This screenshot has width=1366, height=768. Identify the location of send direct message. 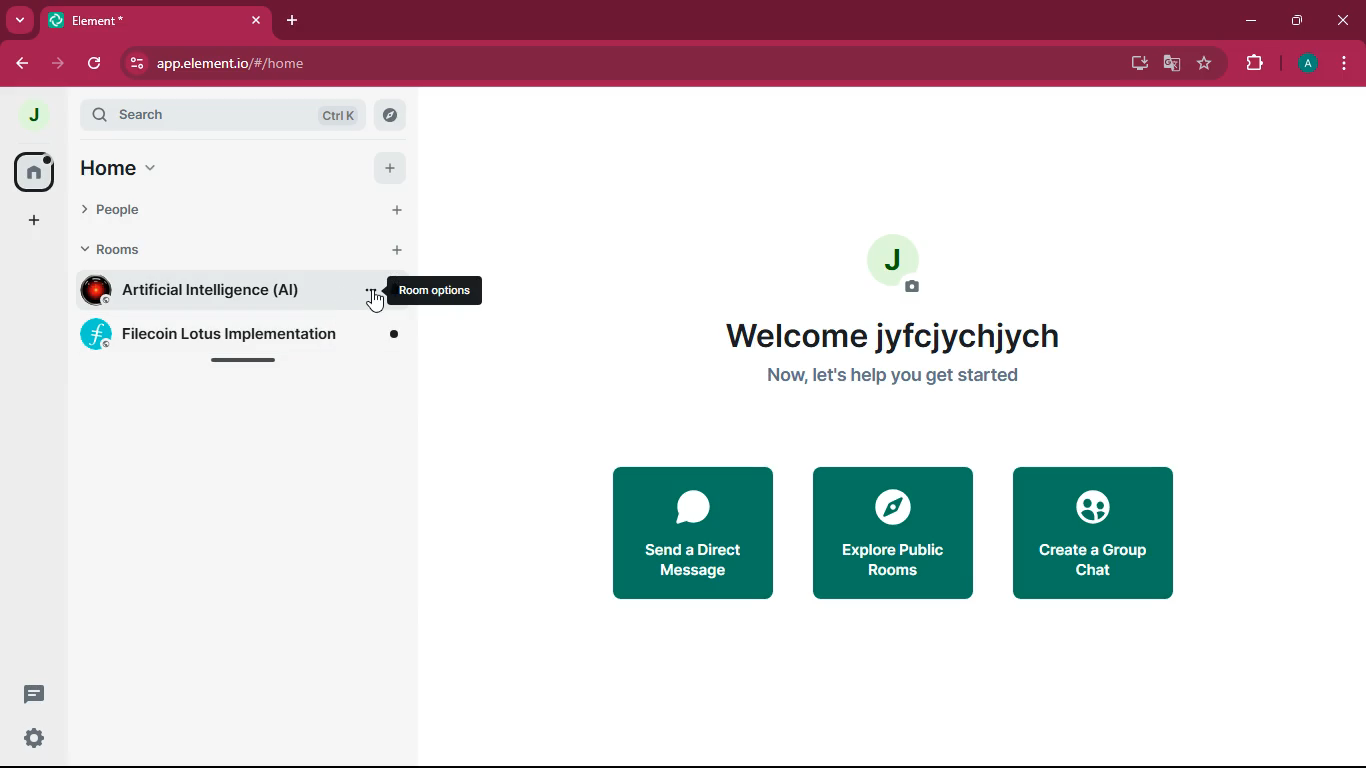
(690, 534).